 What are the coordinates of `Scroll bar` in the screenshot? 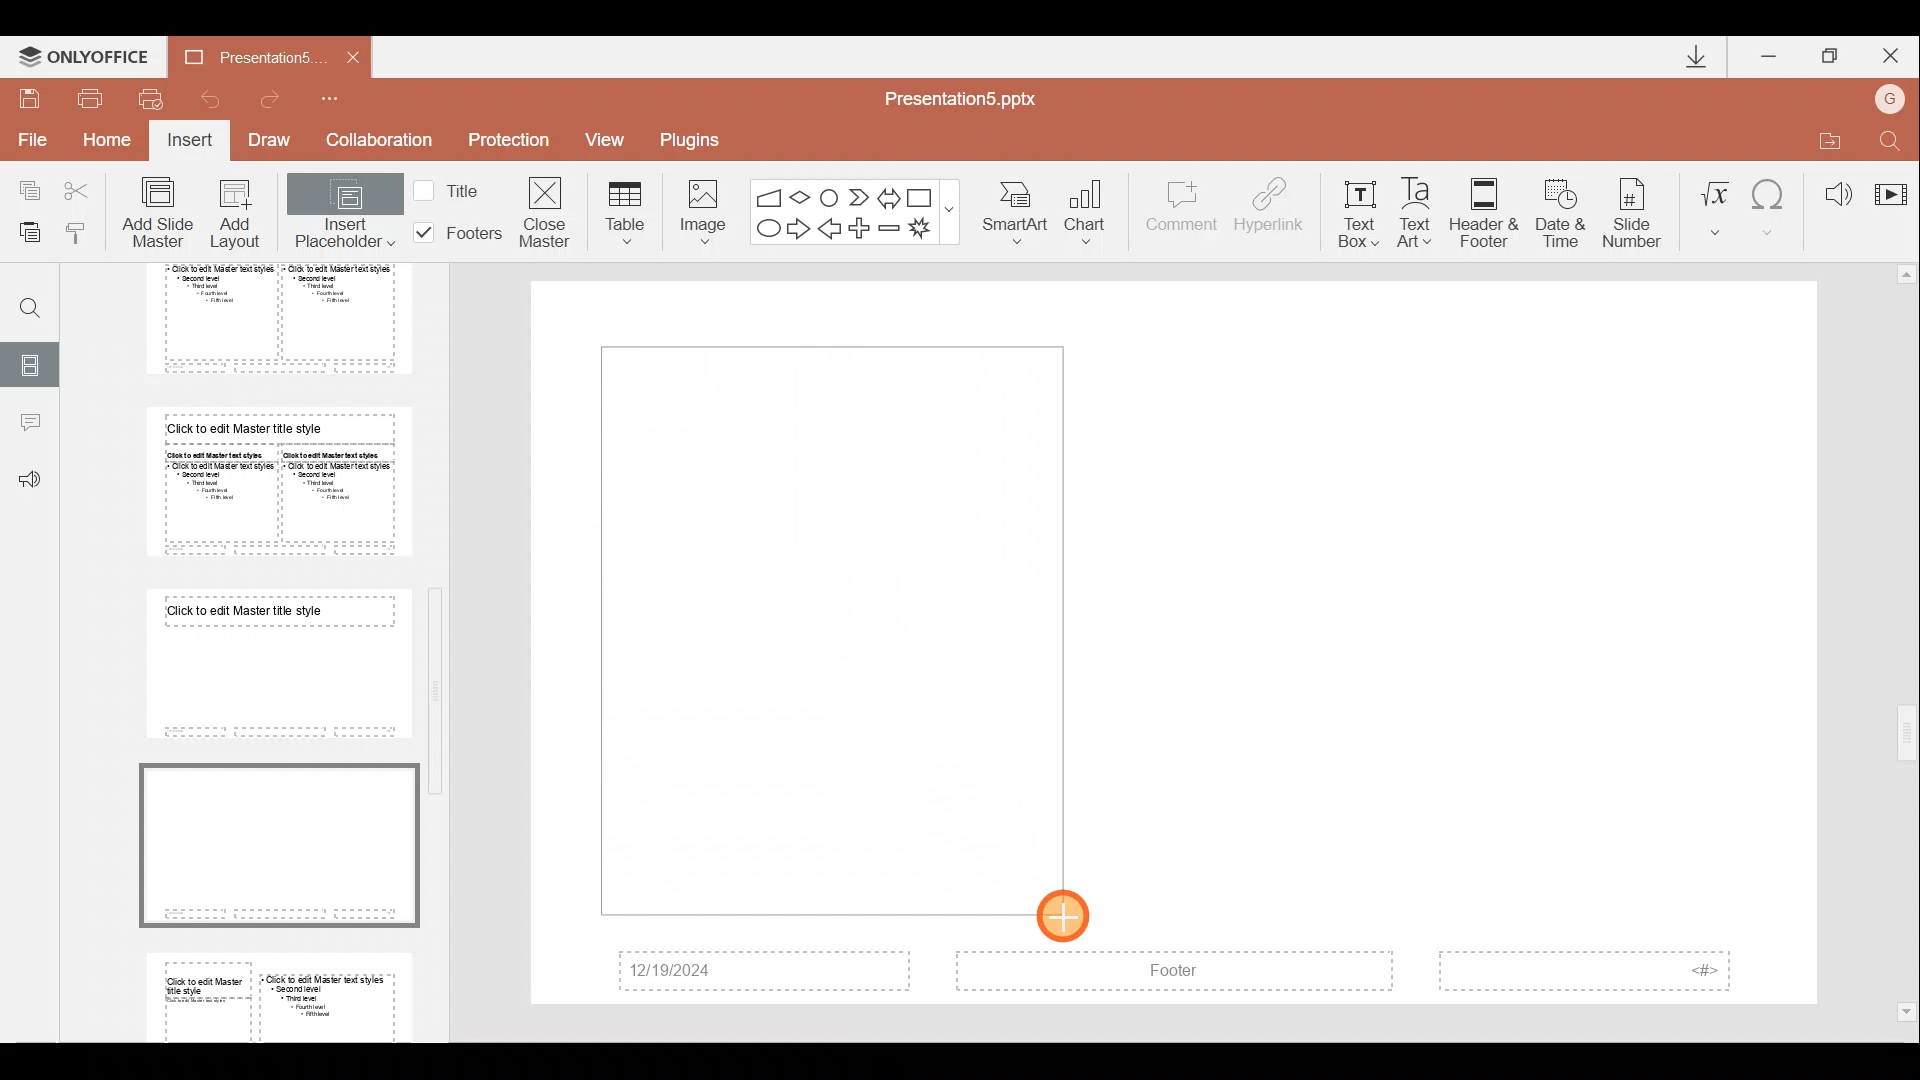 It's located at (440, 640).